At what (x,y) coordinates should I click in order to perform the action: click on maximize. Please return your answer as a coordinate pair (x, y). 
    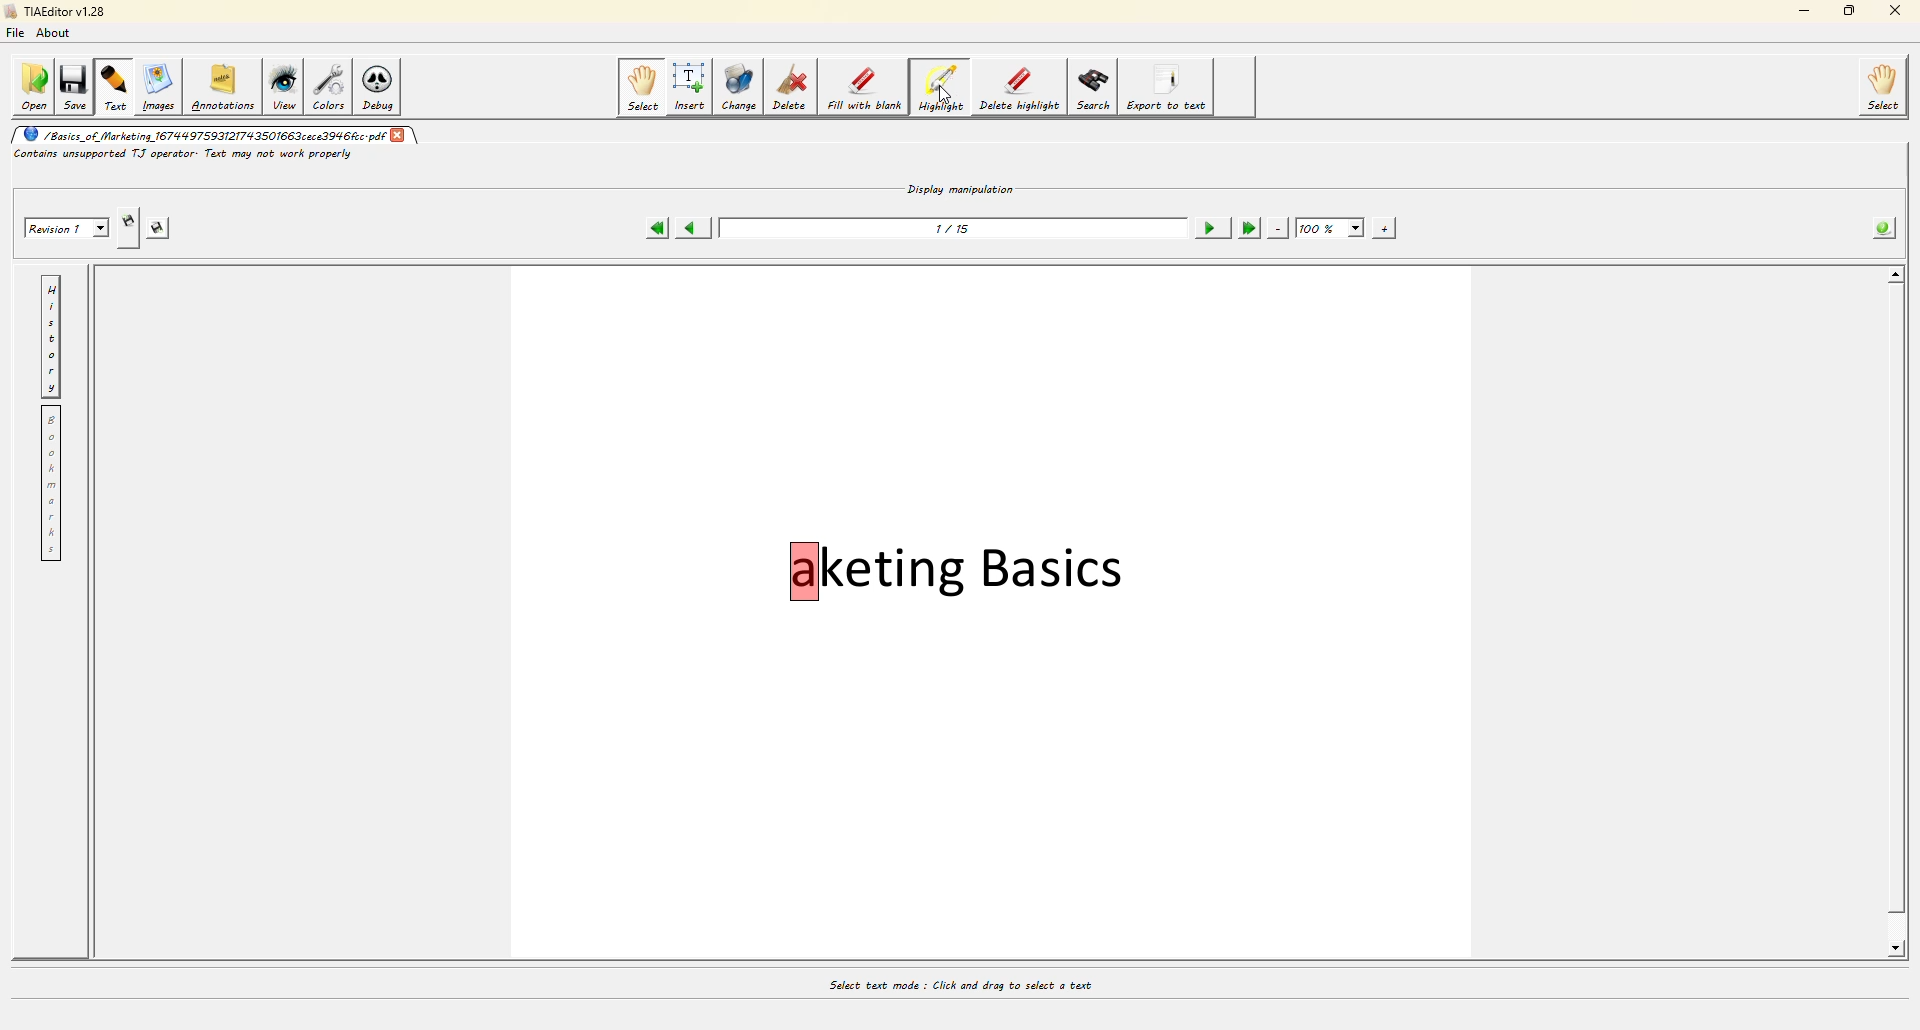
    Looking at the image, I should click on (1852, 10).